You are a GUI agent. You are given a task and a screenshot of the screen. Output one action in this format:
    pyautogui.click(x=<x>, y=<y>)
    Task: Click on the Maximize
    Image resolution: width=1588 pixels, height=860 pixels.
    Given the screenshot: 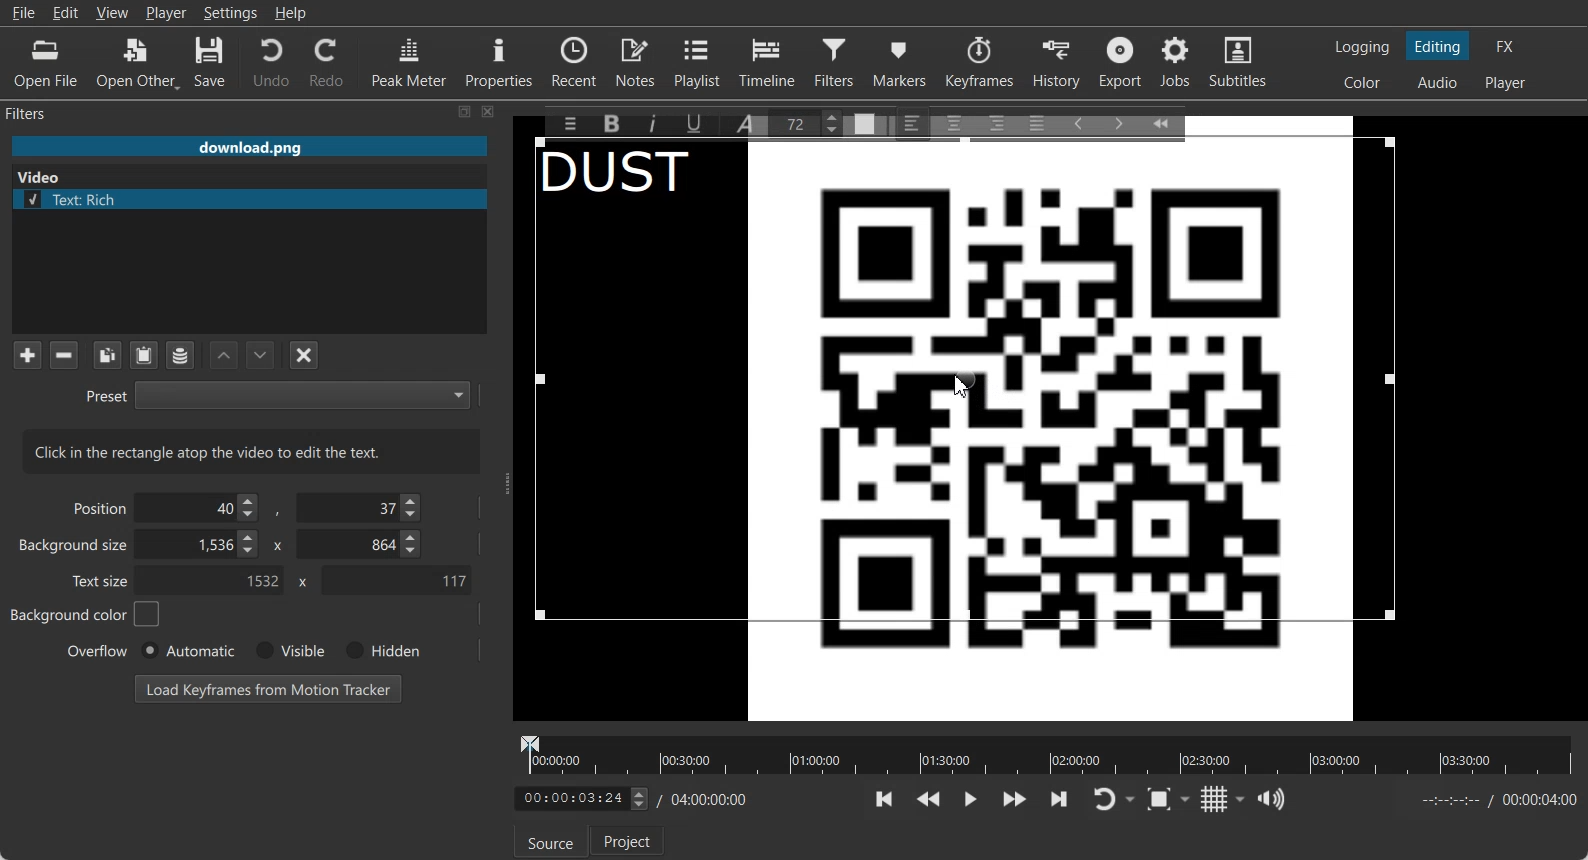 What is the action you would take?
    pyautogui.click(x=465, y=111)
    